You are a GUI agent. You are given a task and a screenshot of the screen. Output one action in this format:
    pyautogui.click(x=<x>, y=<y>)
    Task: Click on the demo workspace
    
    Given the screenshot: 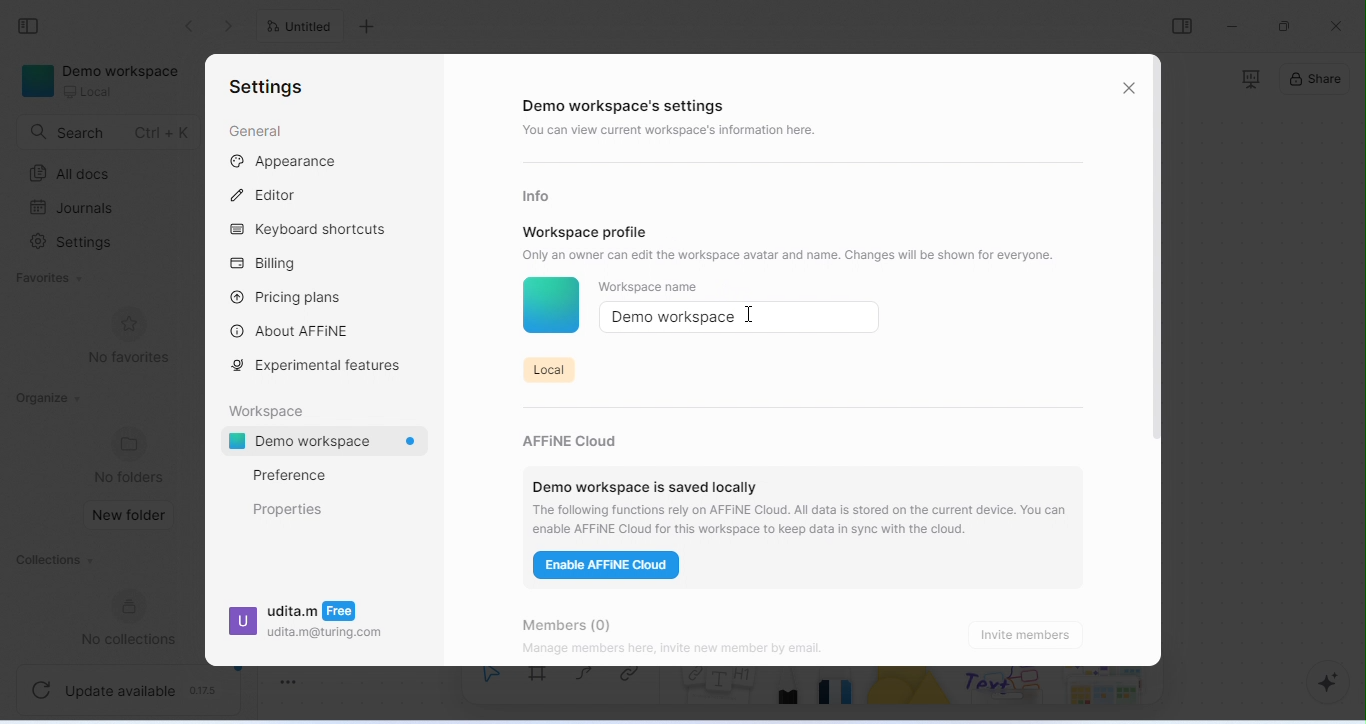 What is the action you would take?
    pyautogui.click(x=105, y=83)
    